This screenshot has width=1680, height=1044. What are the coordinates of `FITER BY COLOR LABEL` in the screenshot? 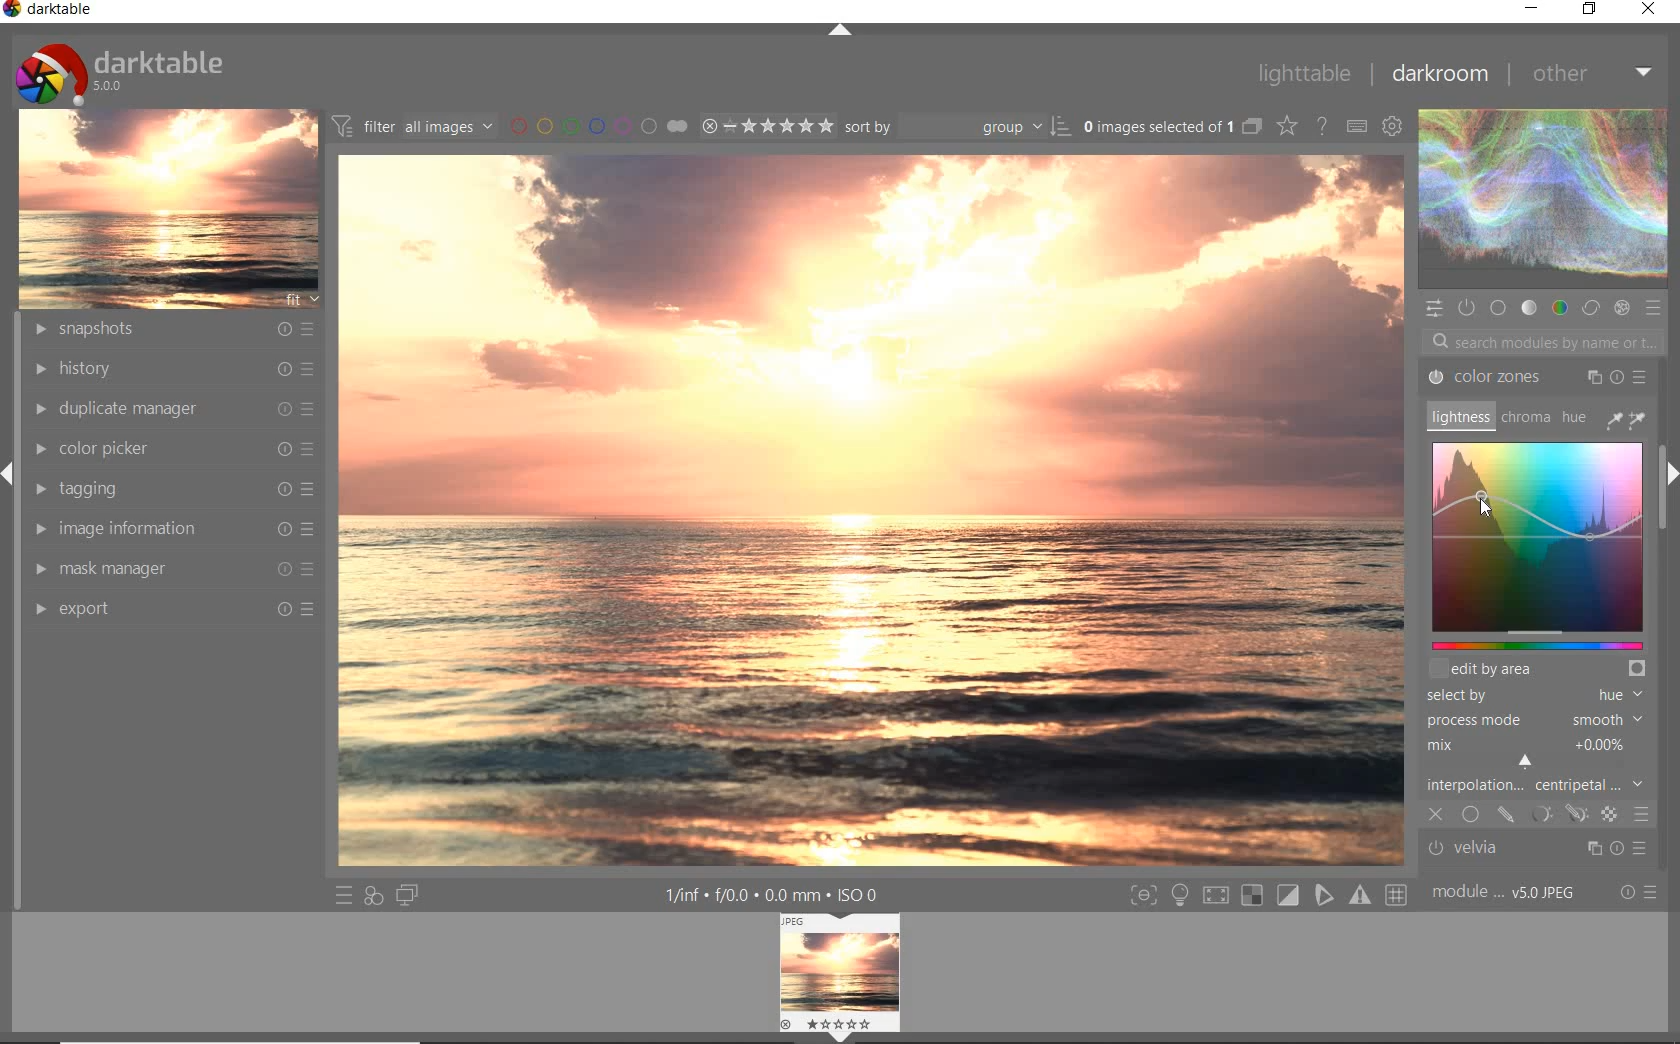 It's located at (597, 125).